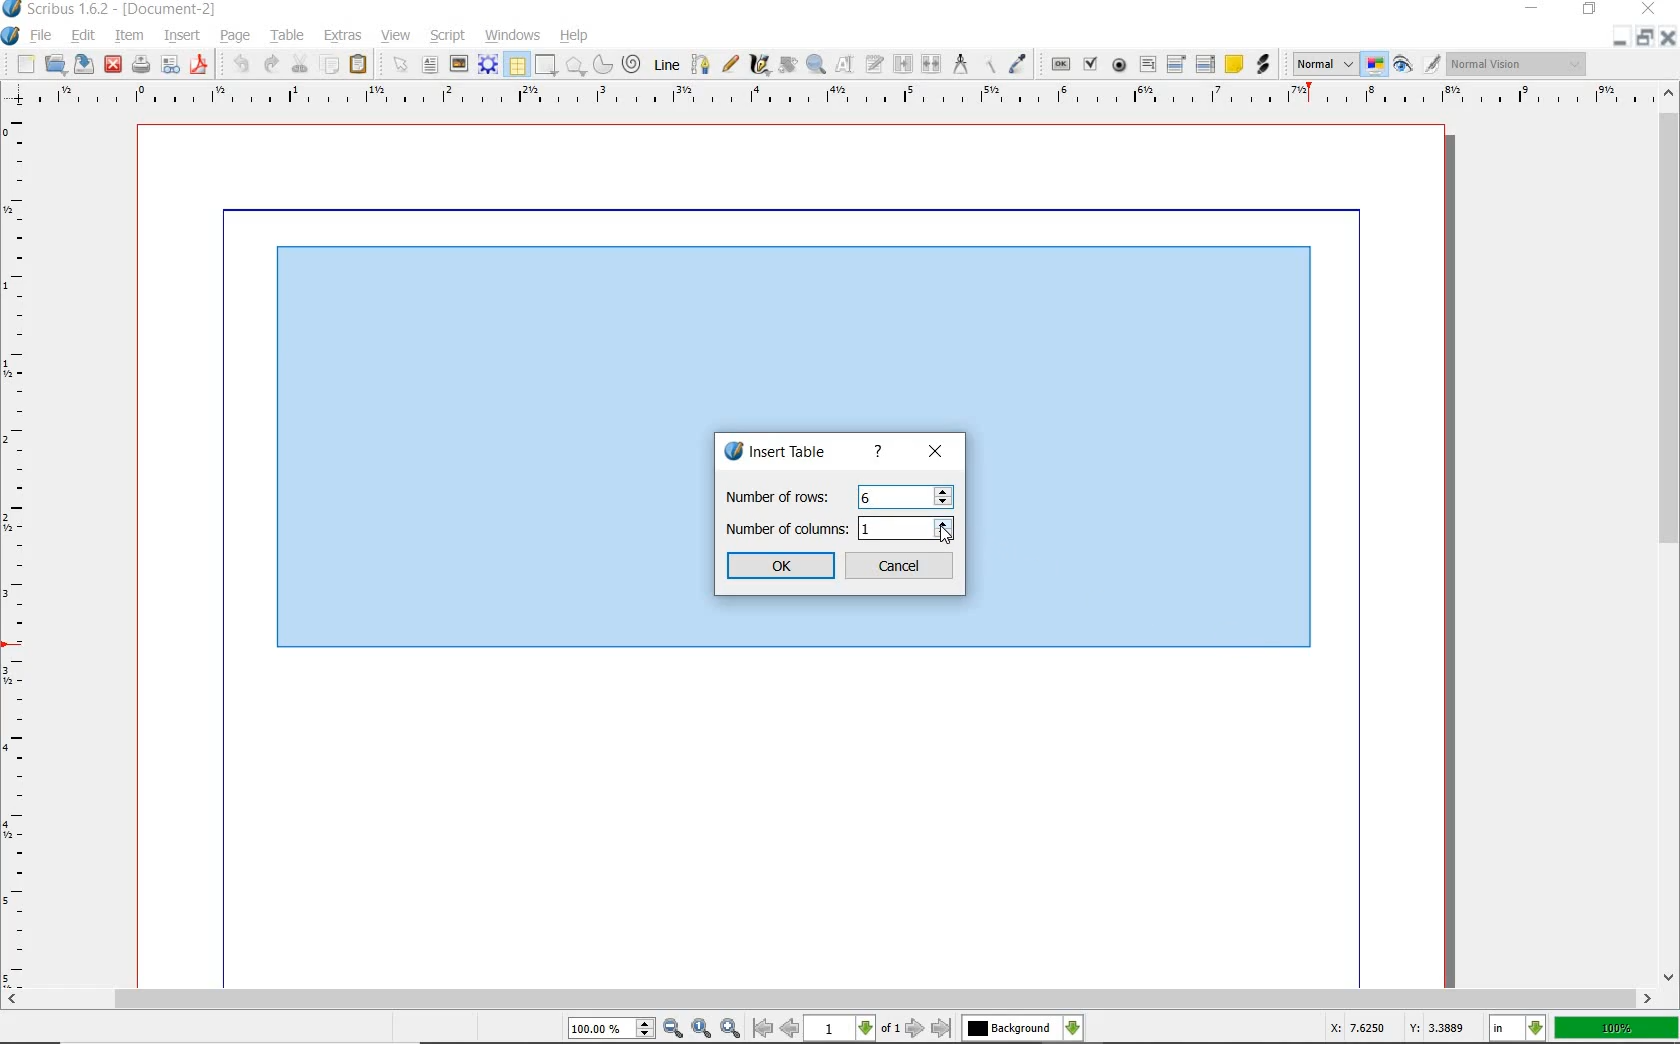 The height and width of the screenshot is (1044, 1680). I want to click on help, so click(879, 451).